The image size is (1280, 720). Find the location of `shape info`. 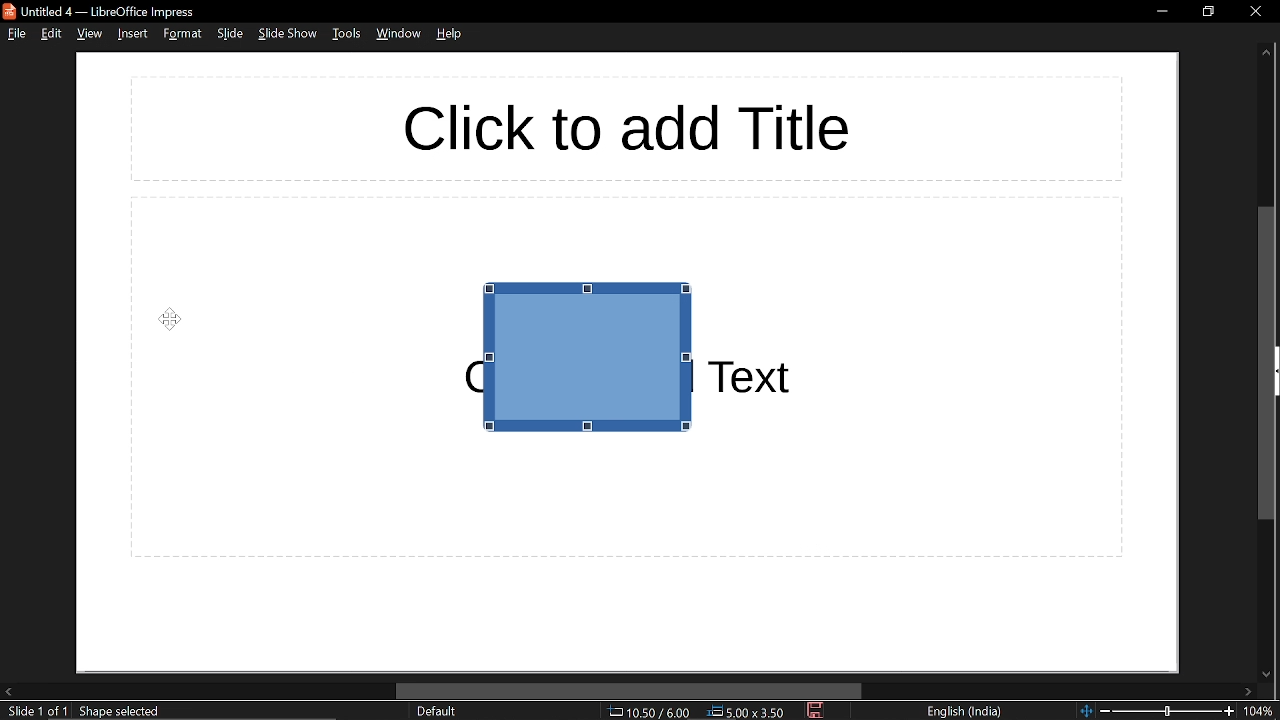

shape info is located at coordinates (122, 711).